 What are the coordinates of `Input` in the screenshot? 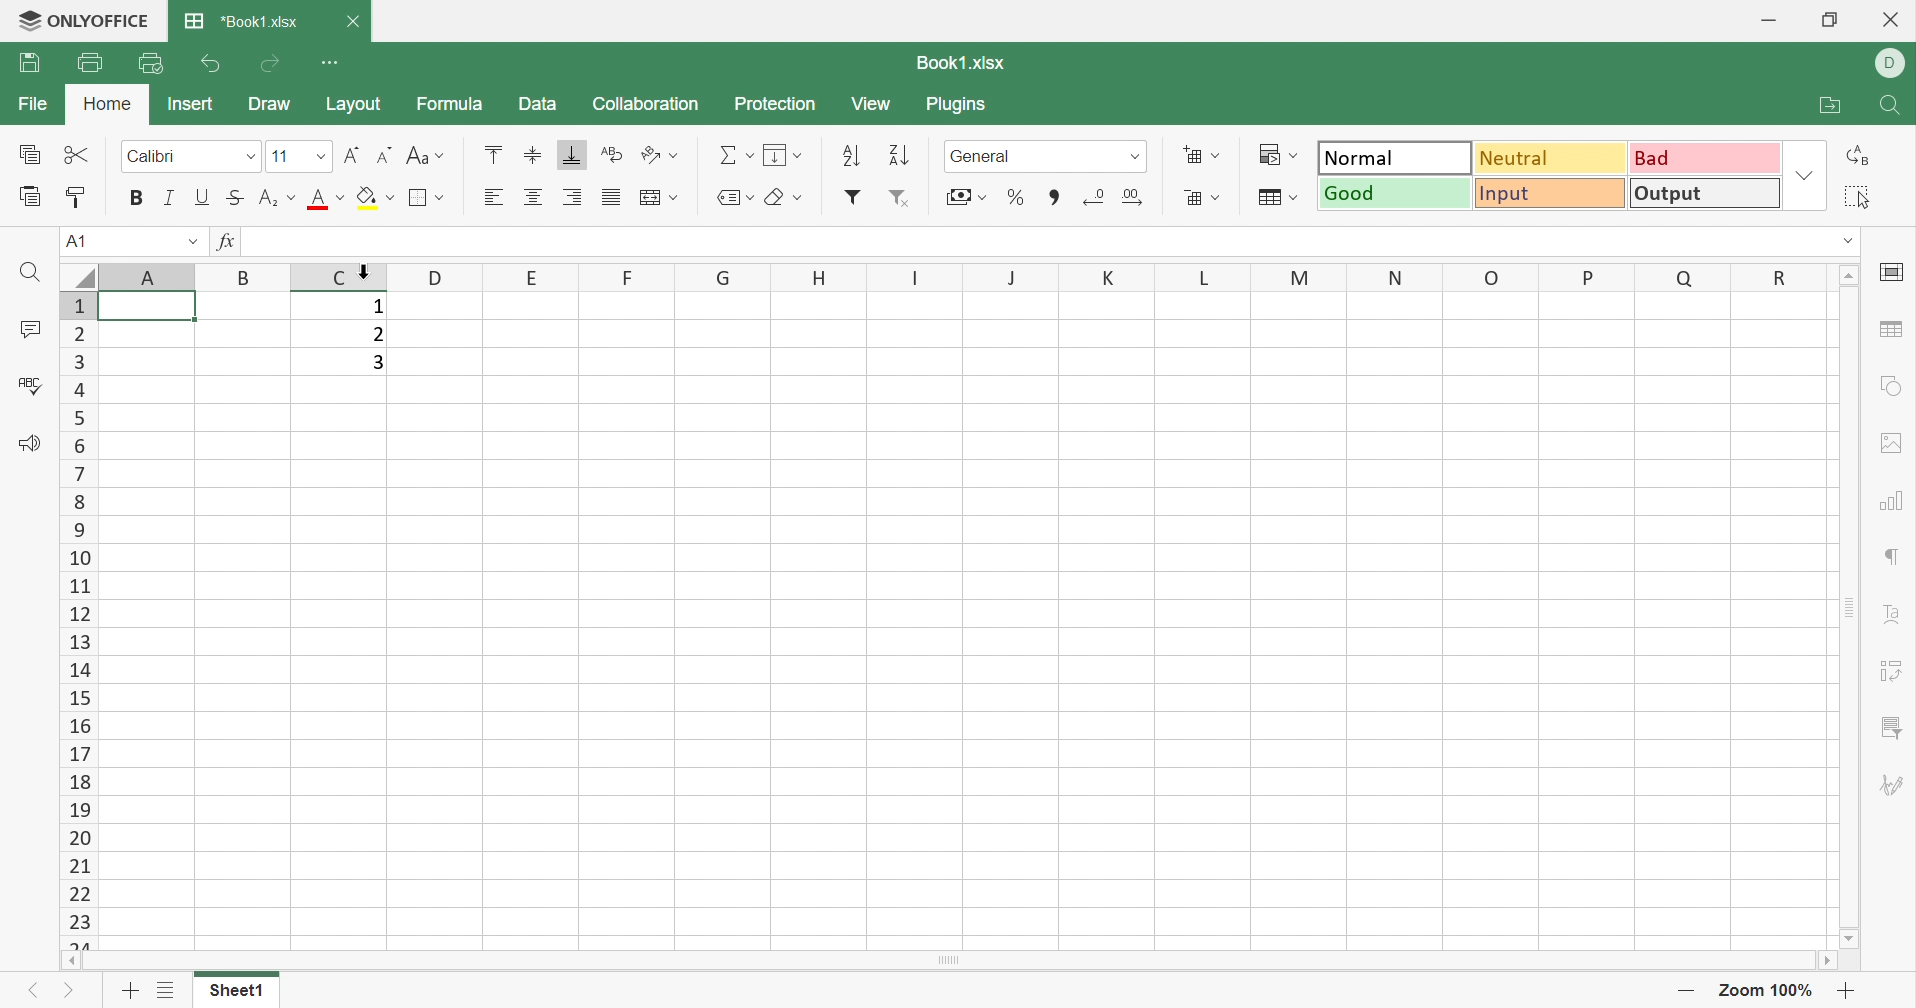 It's located at (1552, 196).